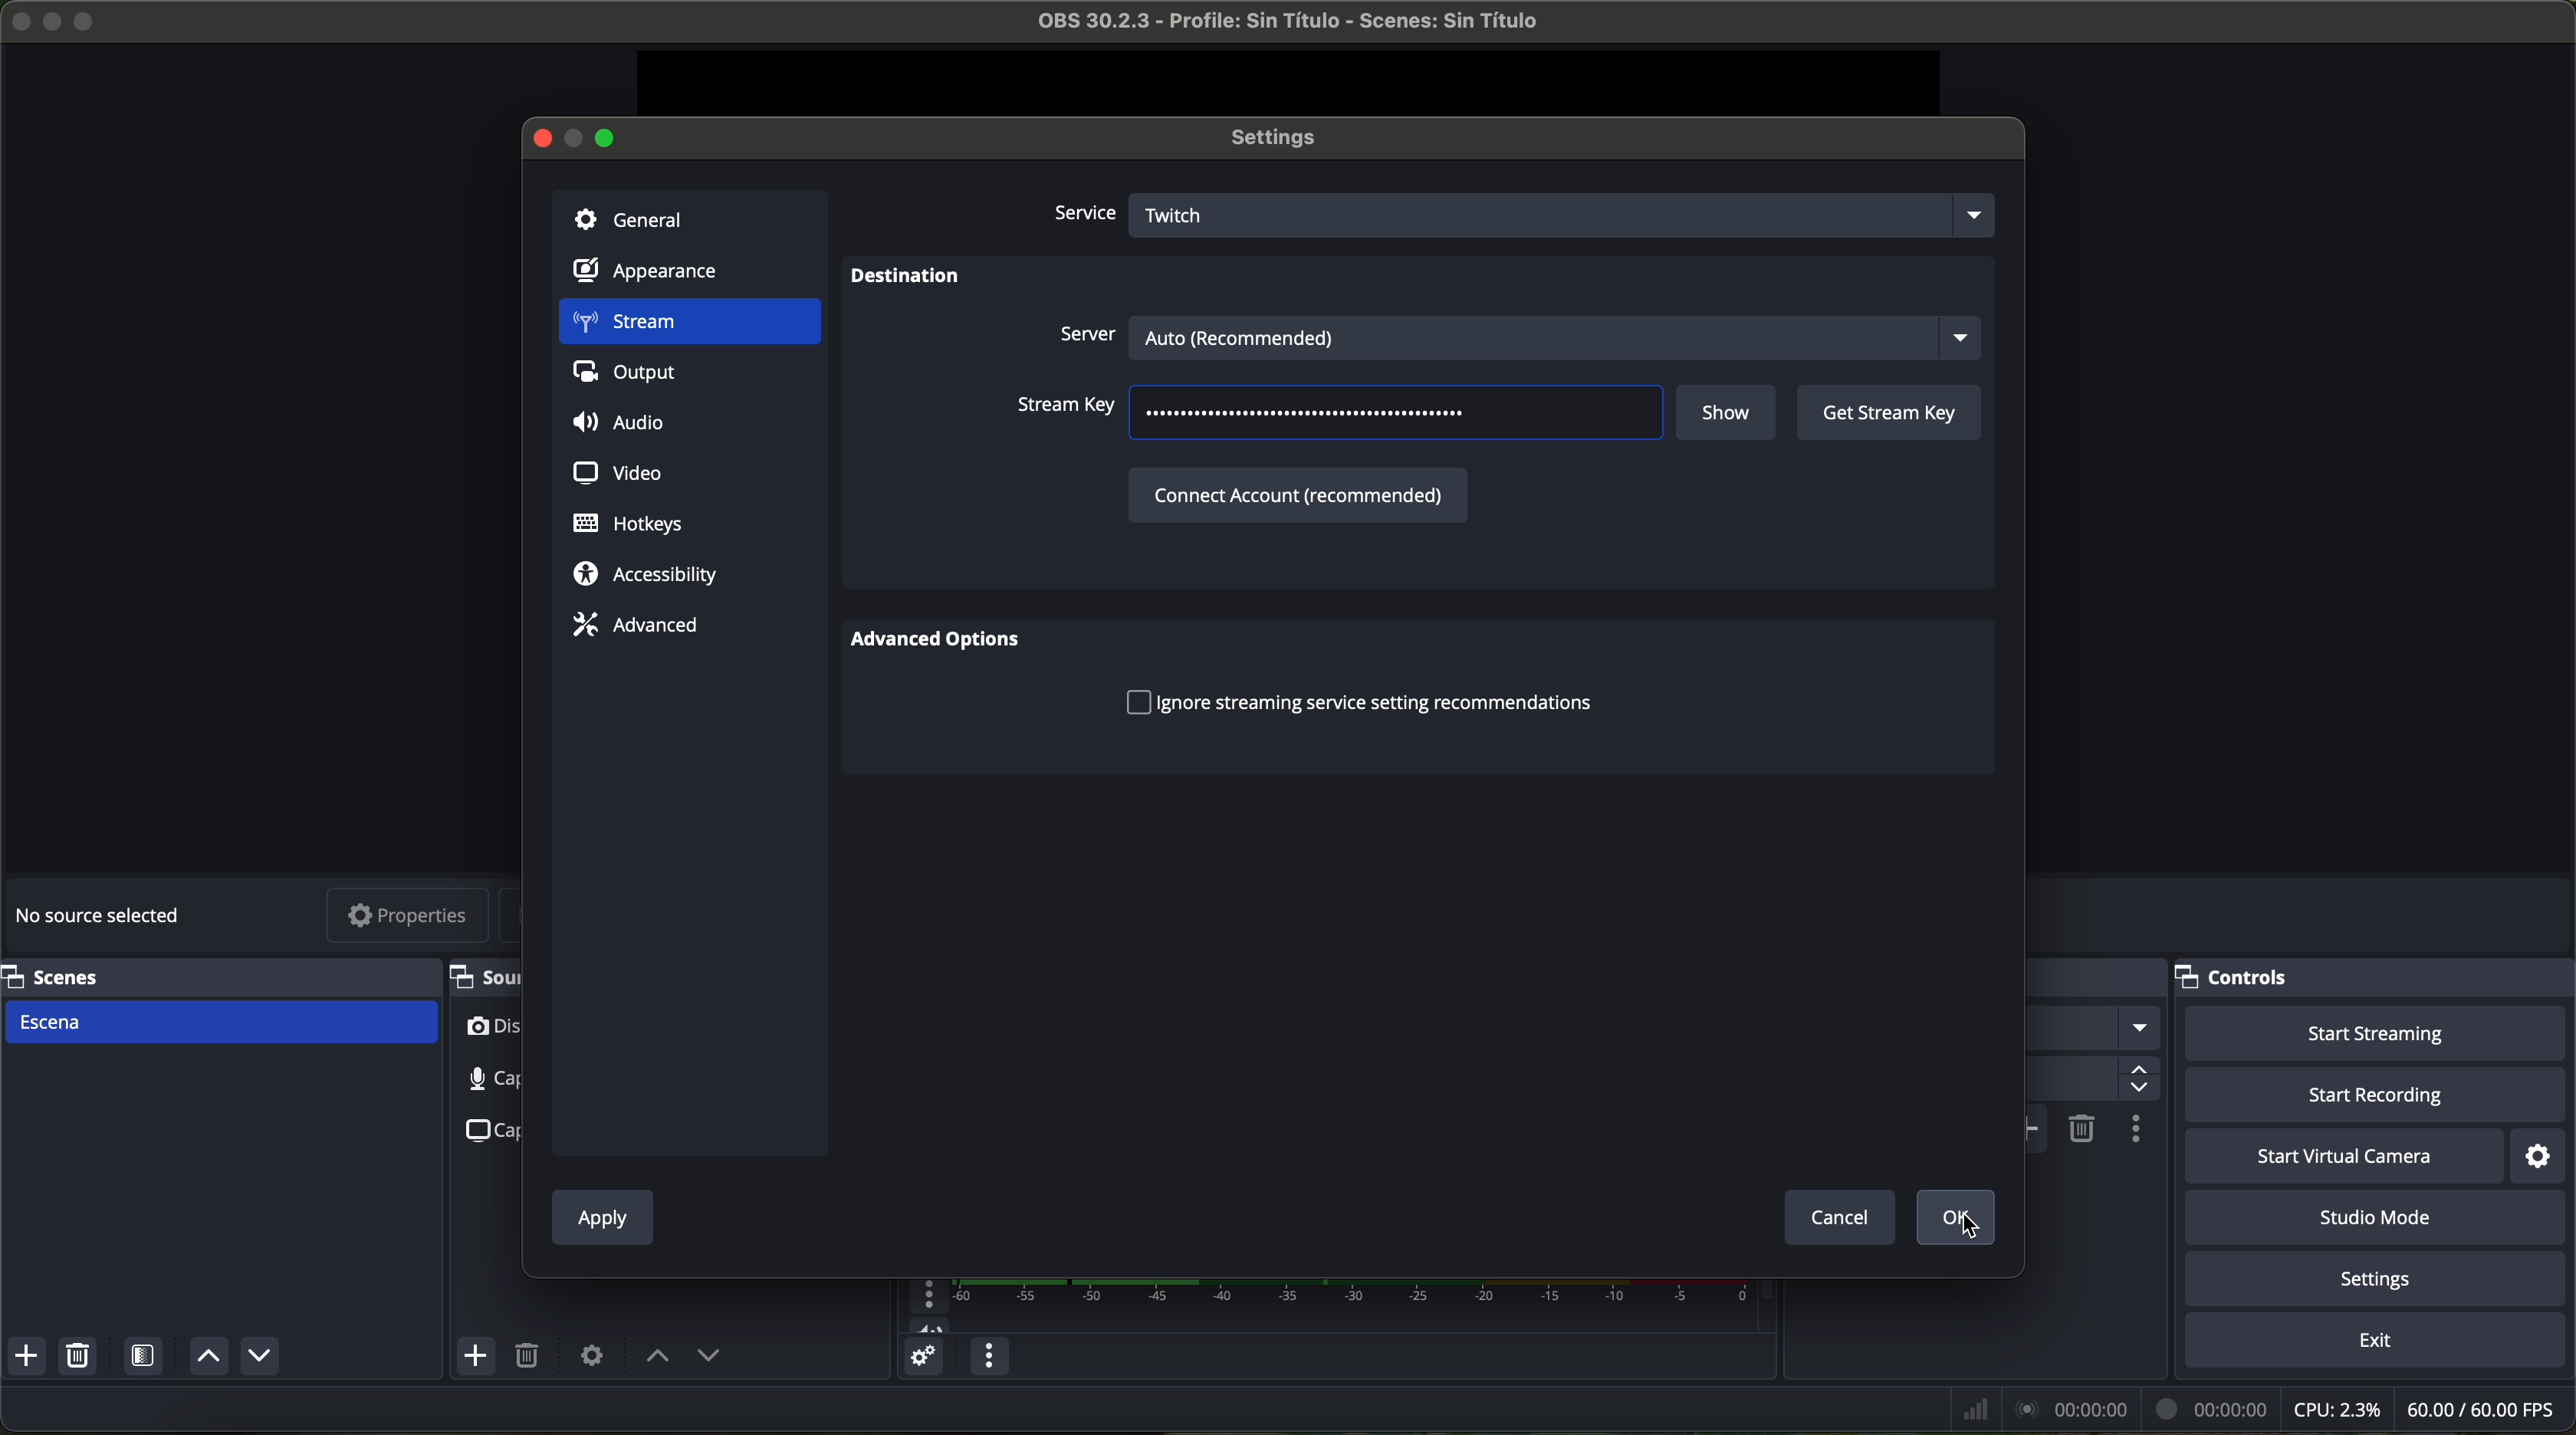 The height and width of the screenshot is (1435, 2576). Describe the element at coordinates (2376, 1035) in the screenshot. I see `click on start streaming` at that location.